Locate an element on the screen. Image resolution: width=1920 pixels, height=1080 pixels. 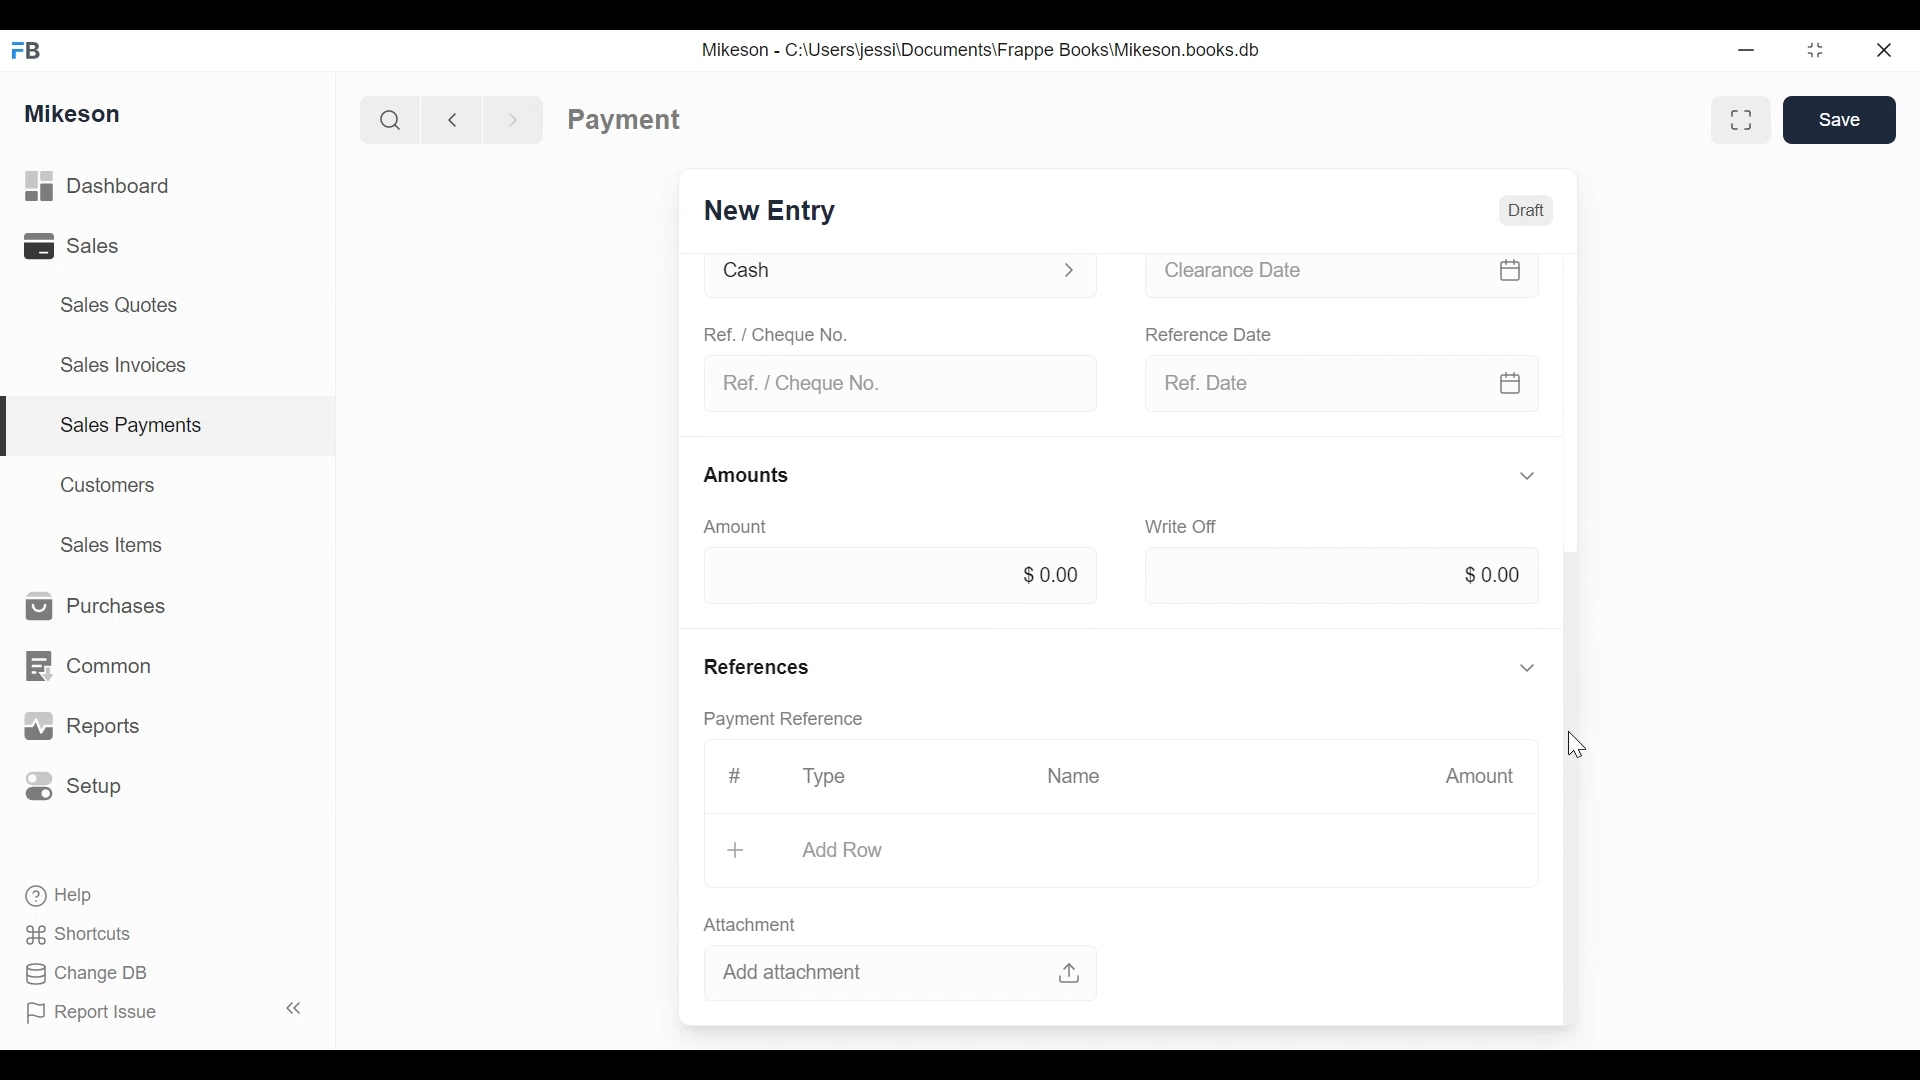
ref. date is located at coordinates (1197, 383).